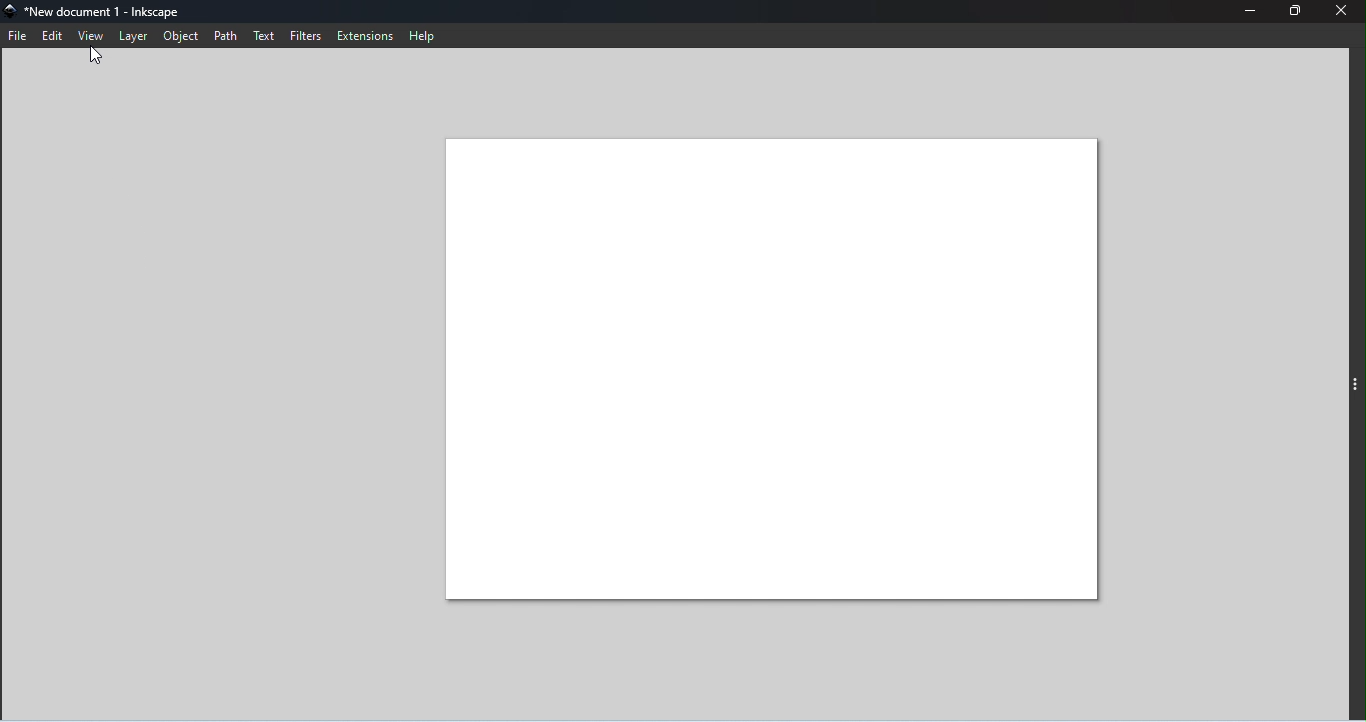 The width and height of the screenshot is (1366, 722). What do you see at coordinates (1292, 12) in the screenshot?
I see `Maximize` at bounding box center [1292, 12].